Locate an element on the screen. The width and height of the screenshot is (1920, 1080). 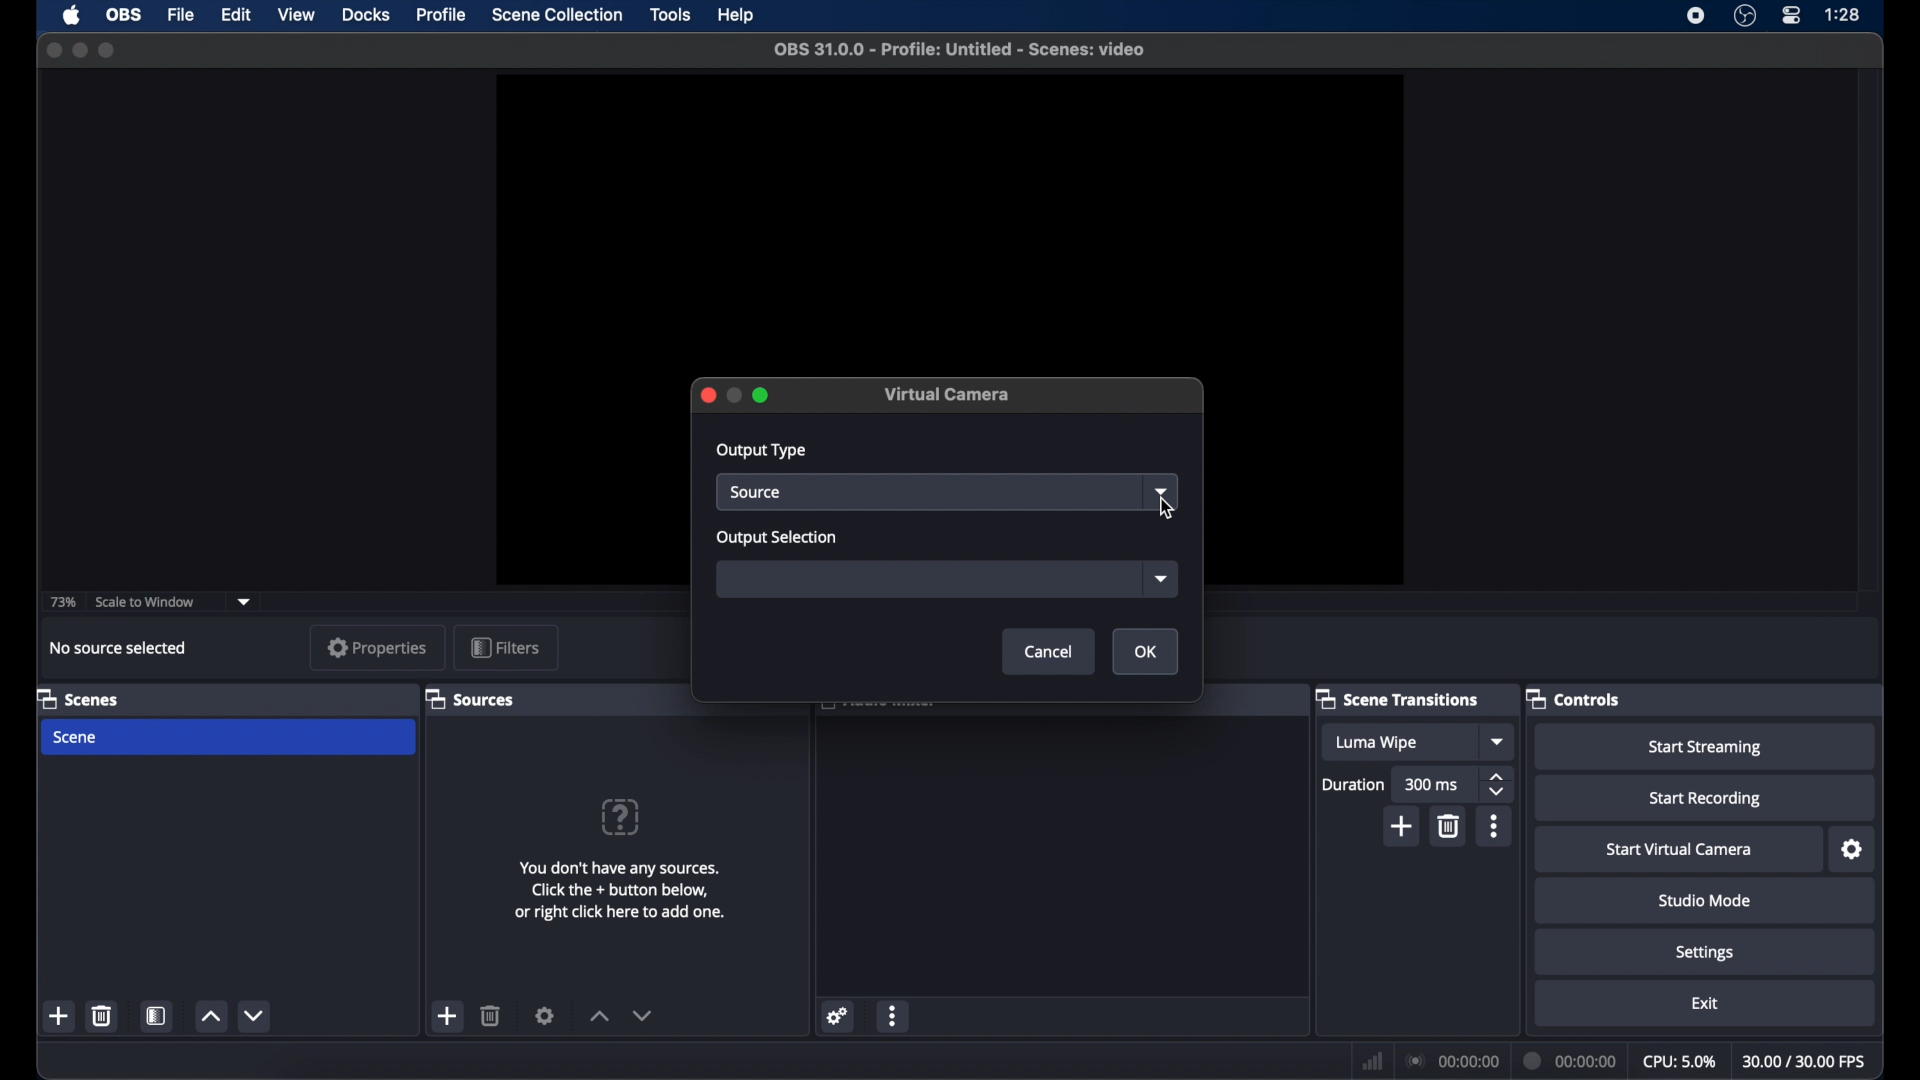
start recording is located at coordinates (1705, 797).